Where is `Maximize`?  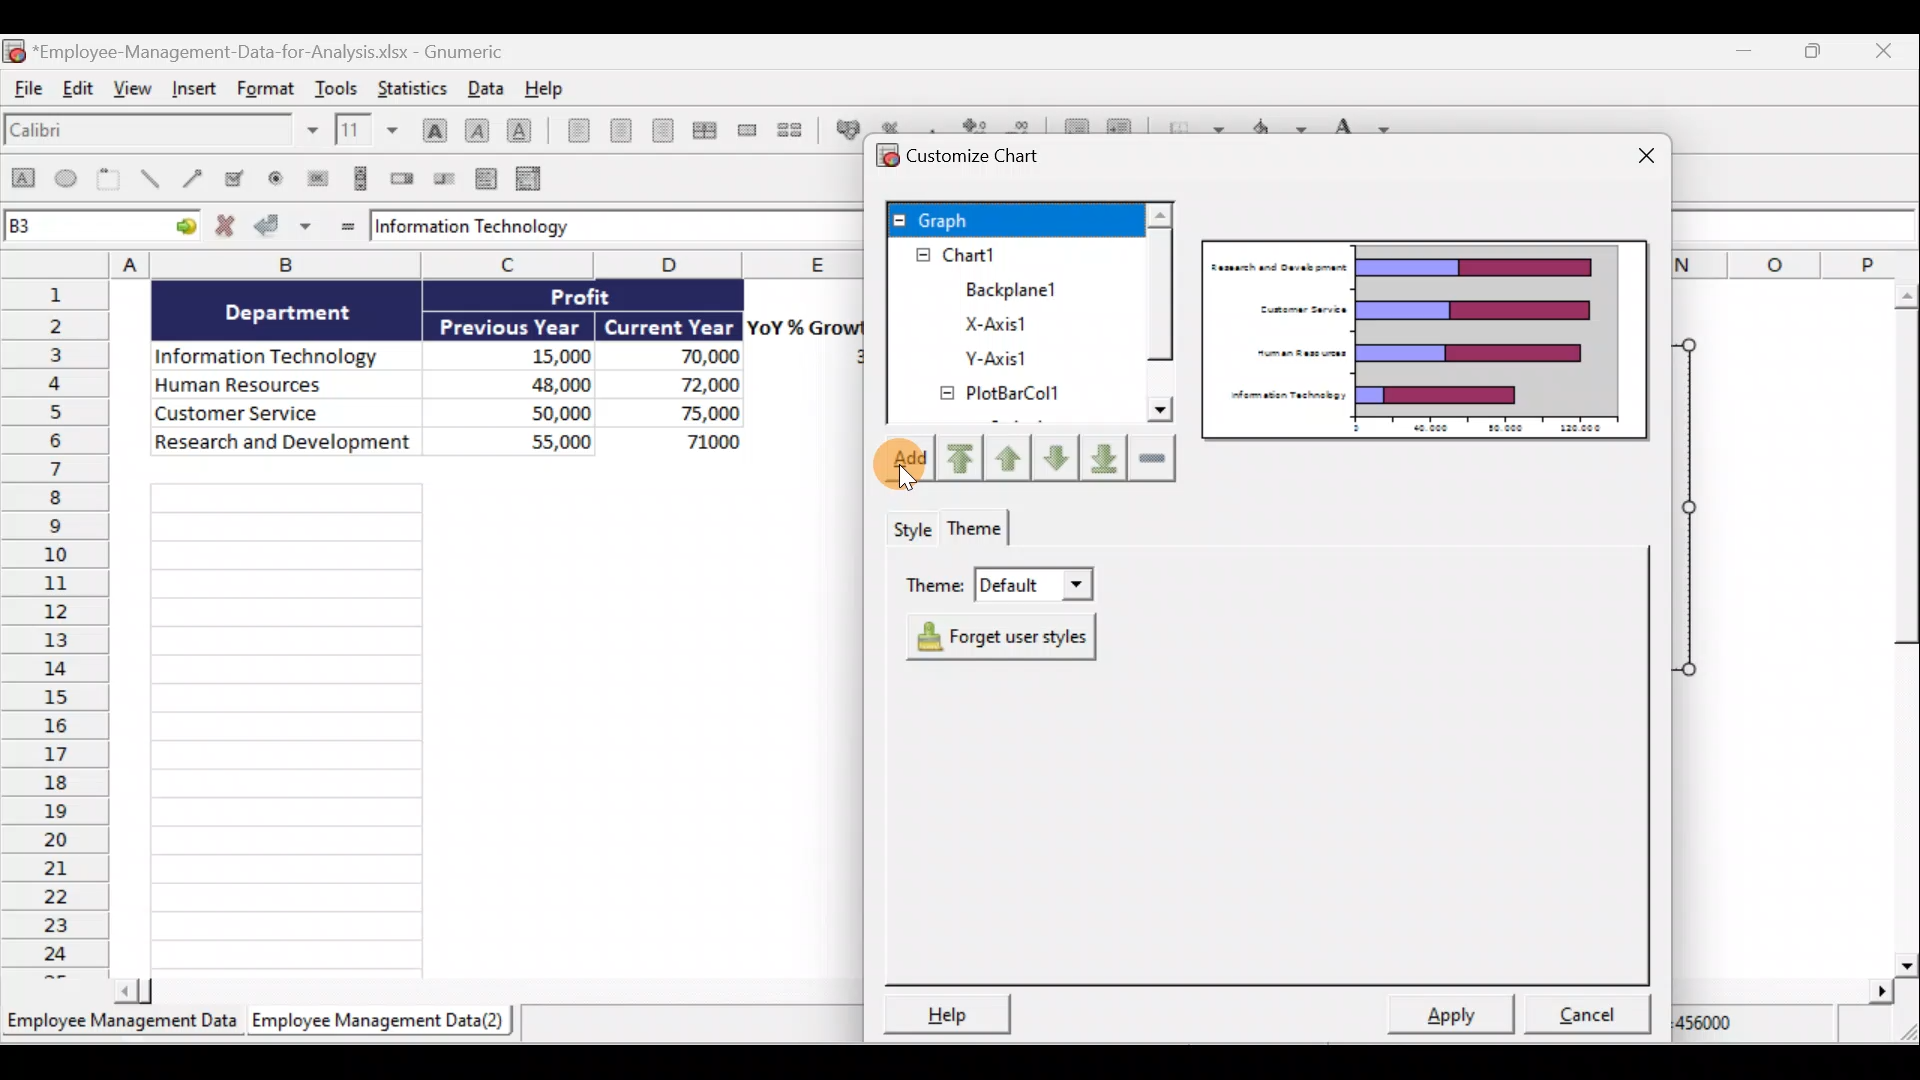 Maximize is located at coordinates (1819, 51).